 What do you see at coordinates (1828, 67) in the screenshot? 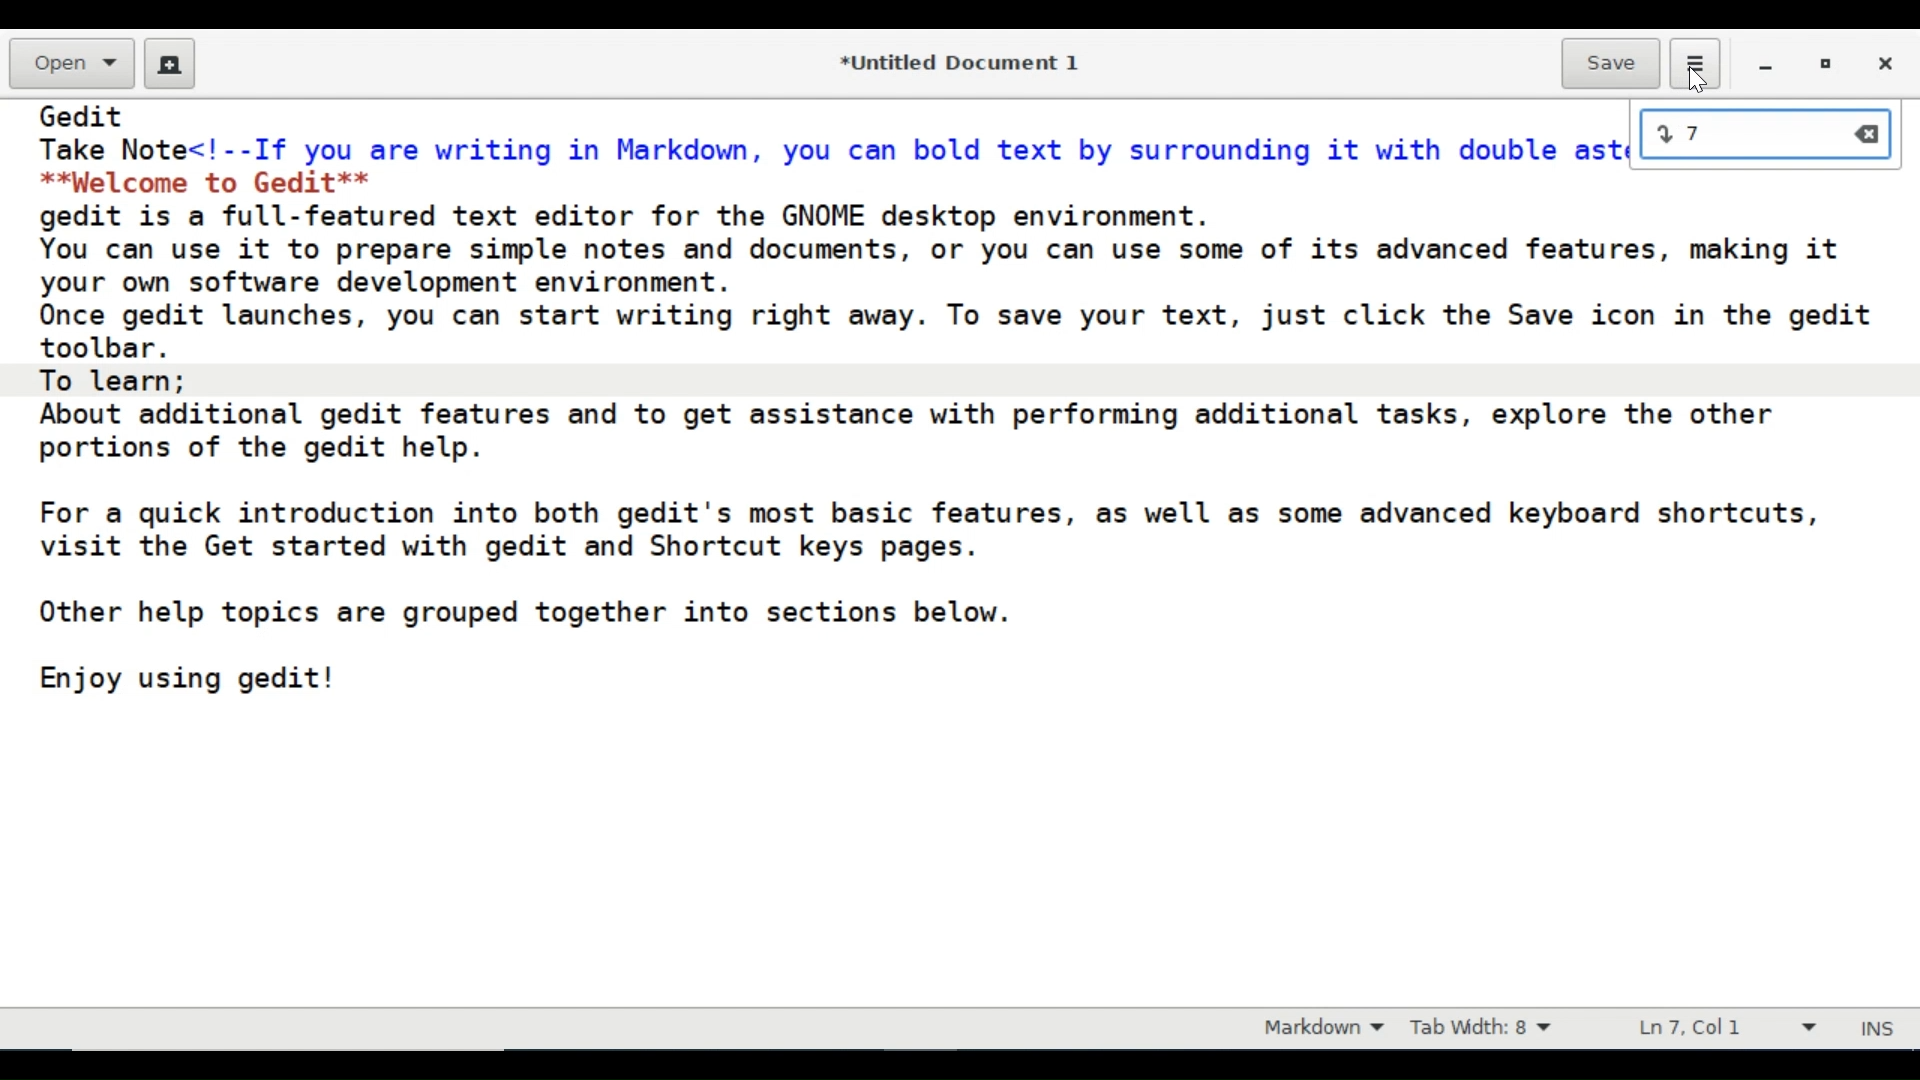
I see `restore` at bounding box center [1828, 67].